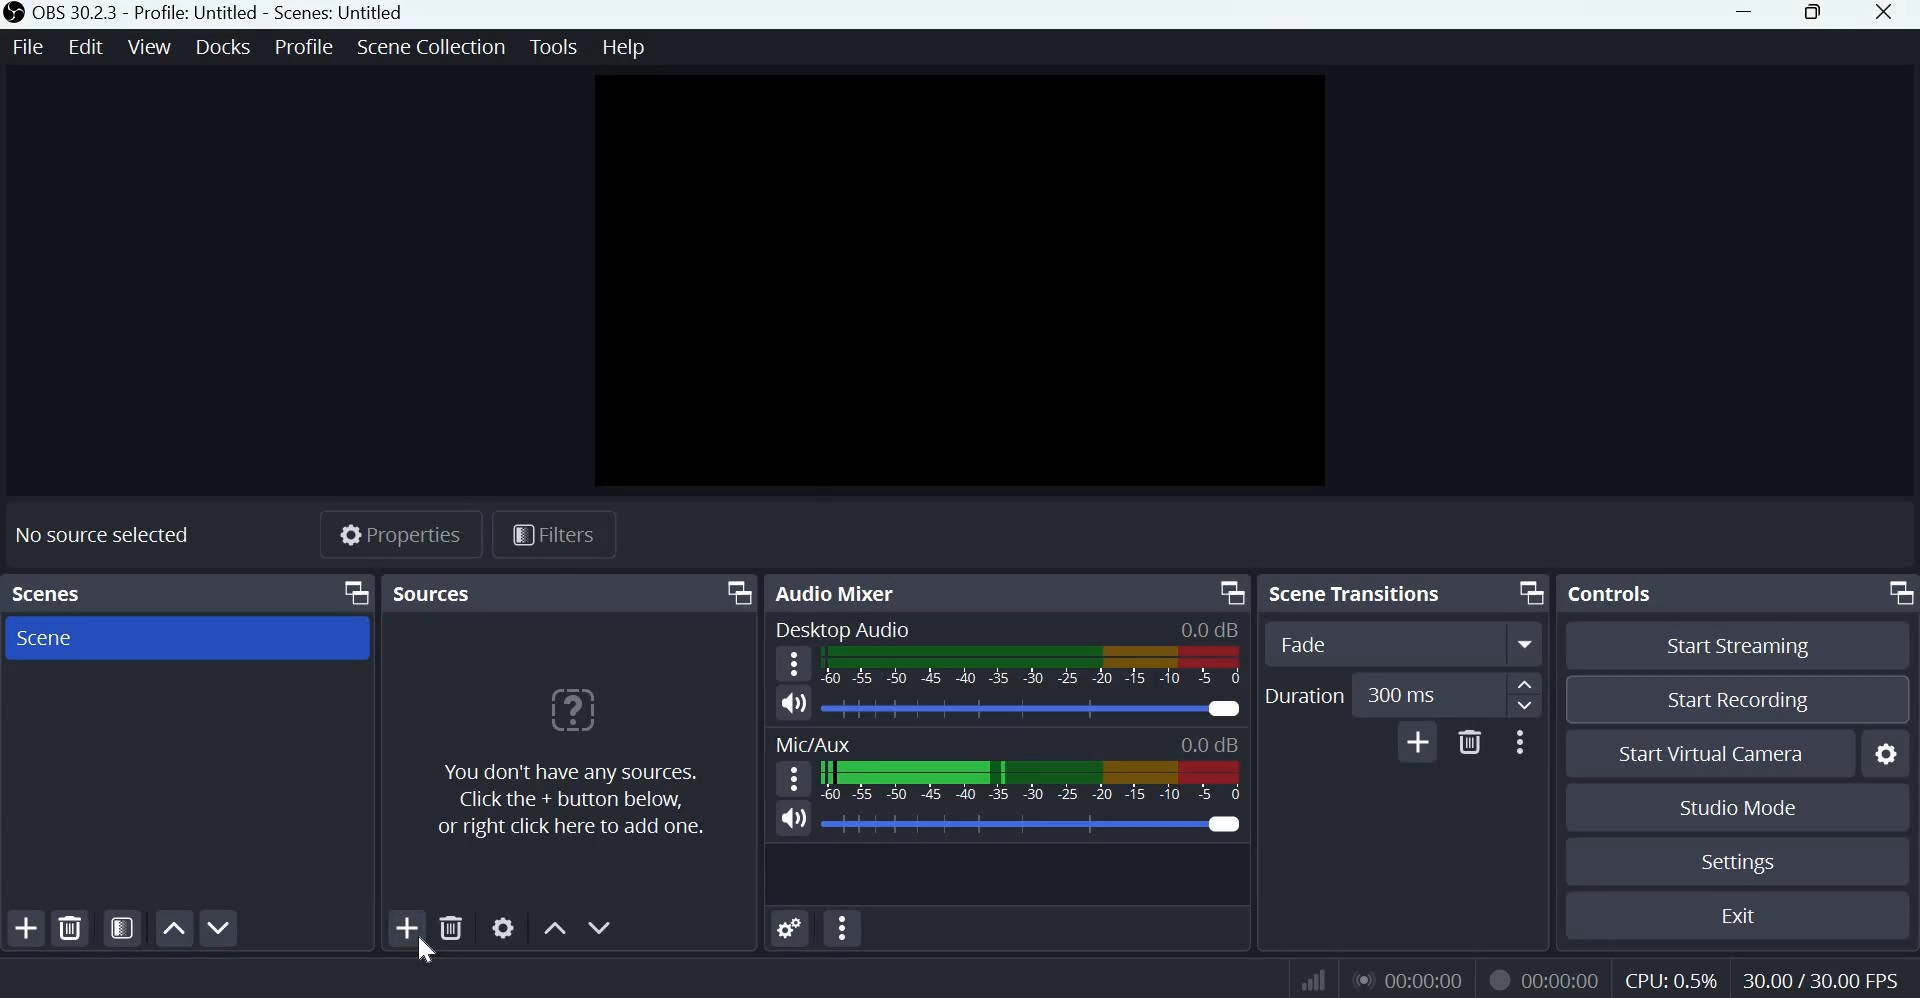 The image size is (1920, 998). What do you see at coordinates (73, 927) in the screenshot?
I see `Remove selected scene` at bounding box center [73, 927].